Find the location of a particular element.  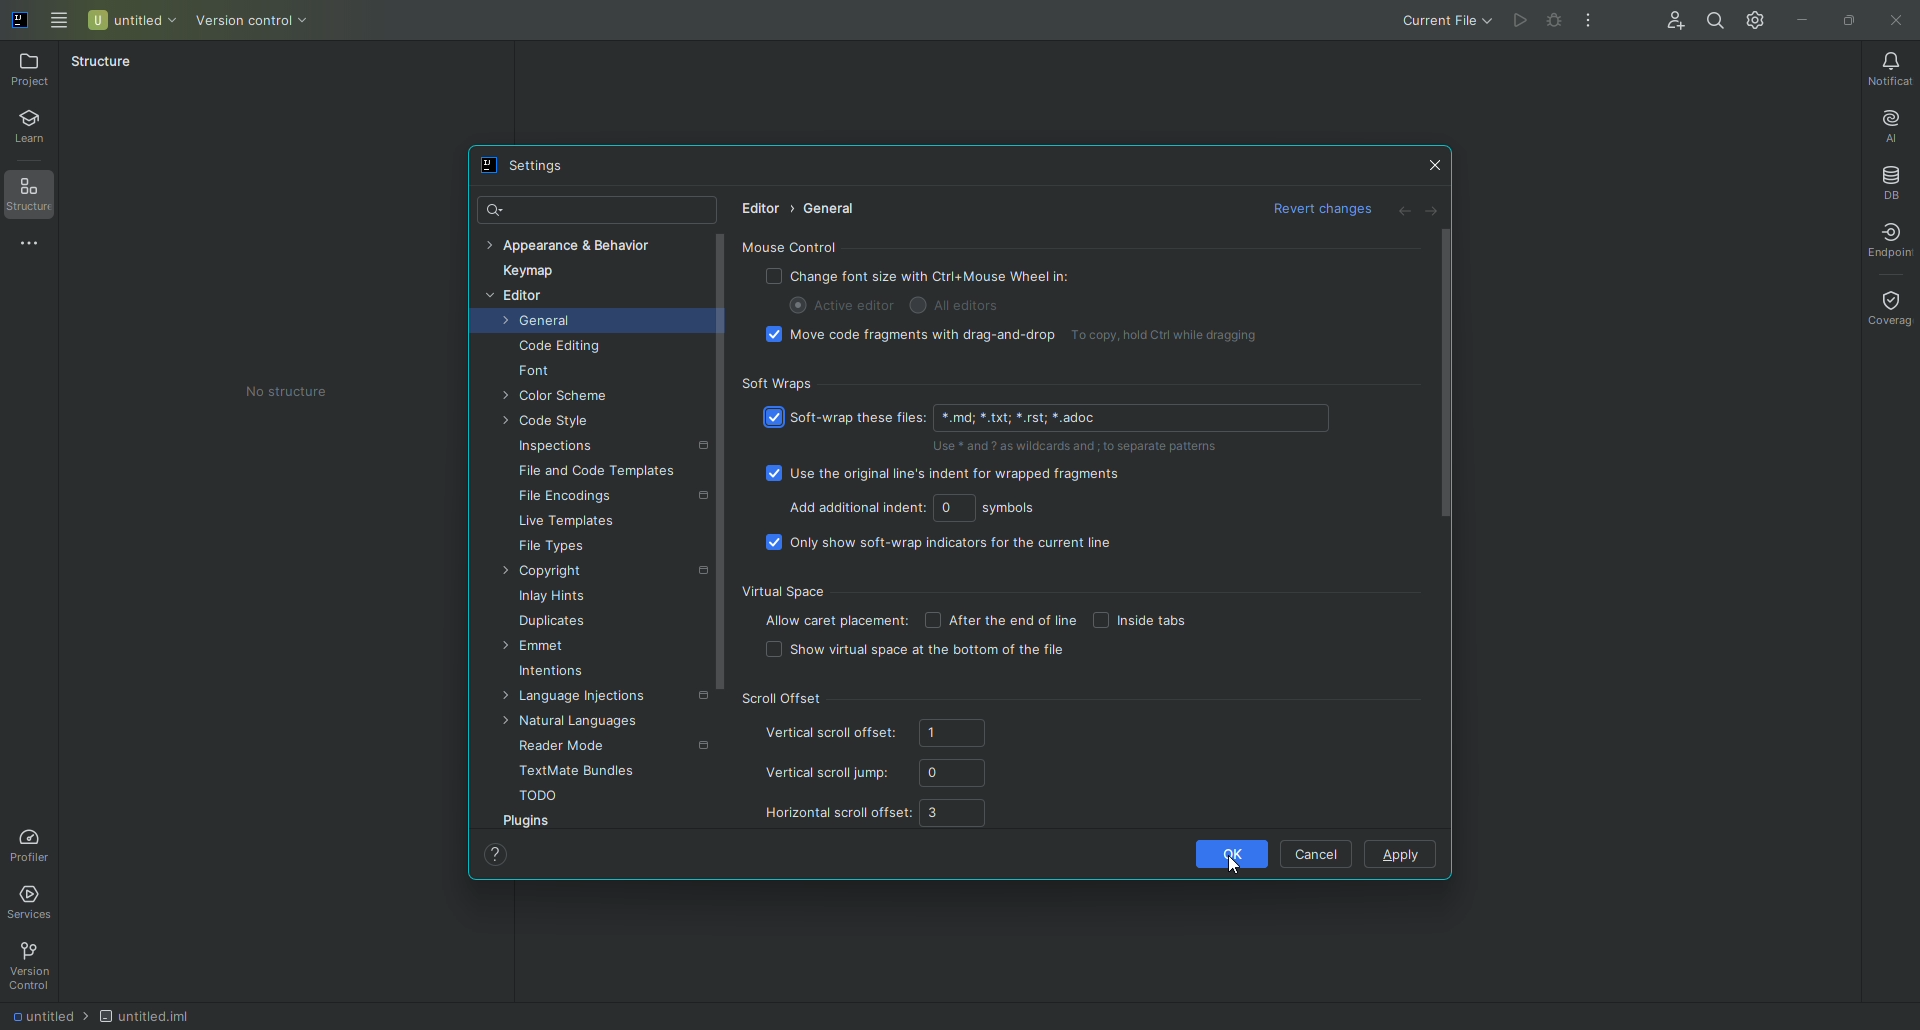

Cannot run file is located at coordinates (1557, 17).